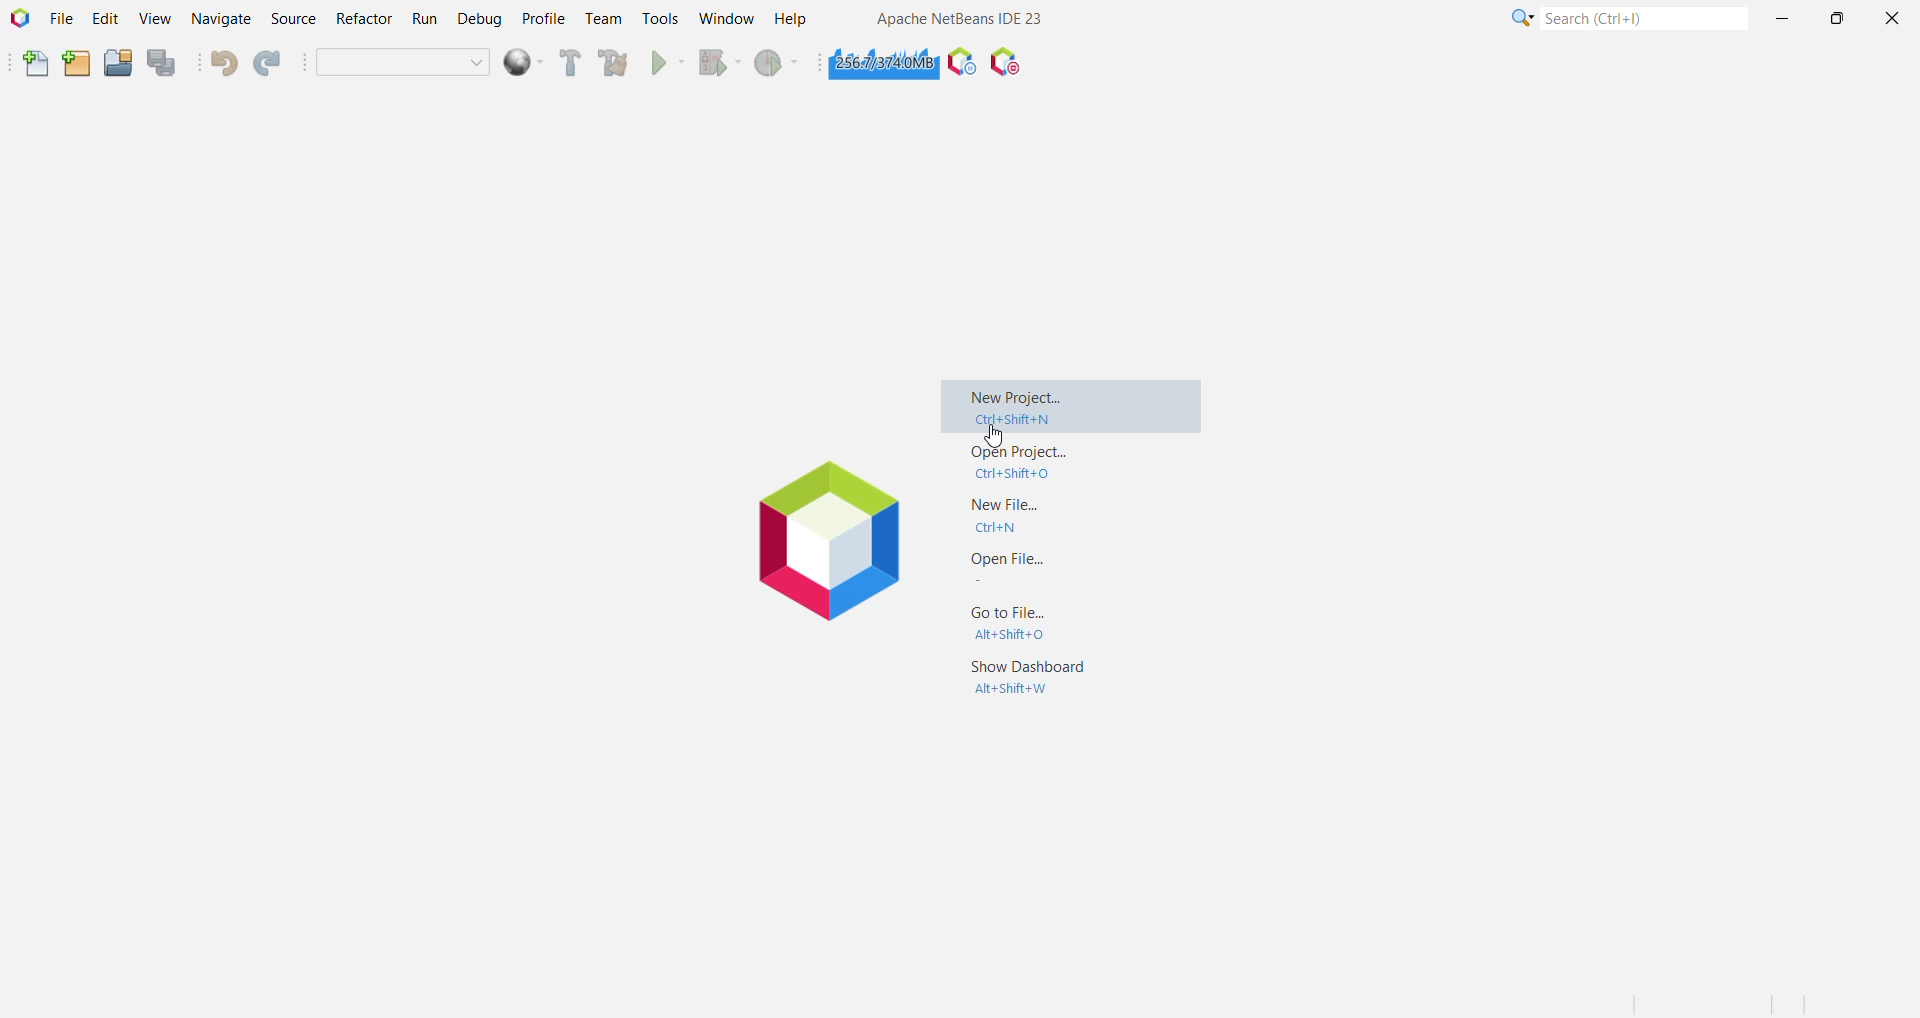 Image resolution: width=1920 pixels, height=1018 pixels. What do you see at coordinates (567, 65) in the screenshot?
I see `Build Project` at bounding box center [567, 65].